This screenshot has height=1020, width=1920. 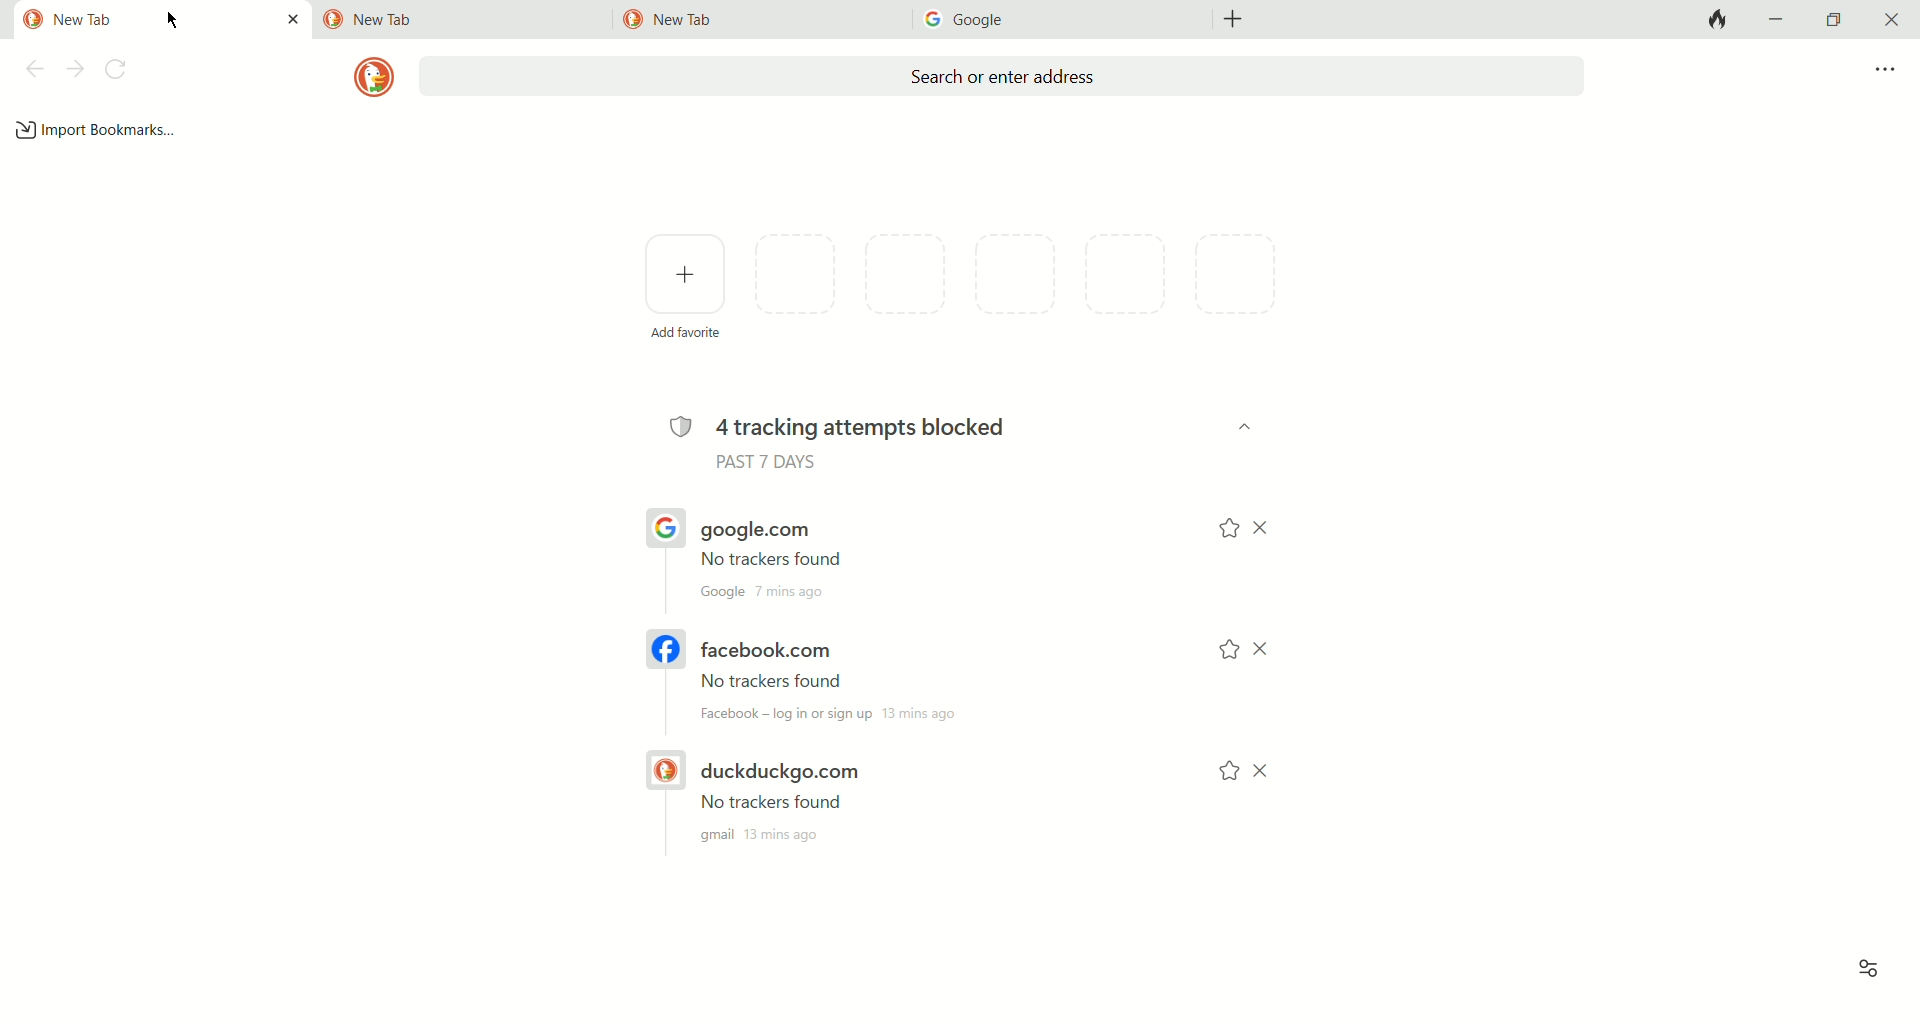 What do you see at coordinates (1718, 20) in the screenshot?
I see `close tabs and clear data` at bounding box center [1718, 20].